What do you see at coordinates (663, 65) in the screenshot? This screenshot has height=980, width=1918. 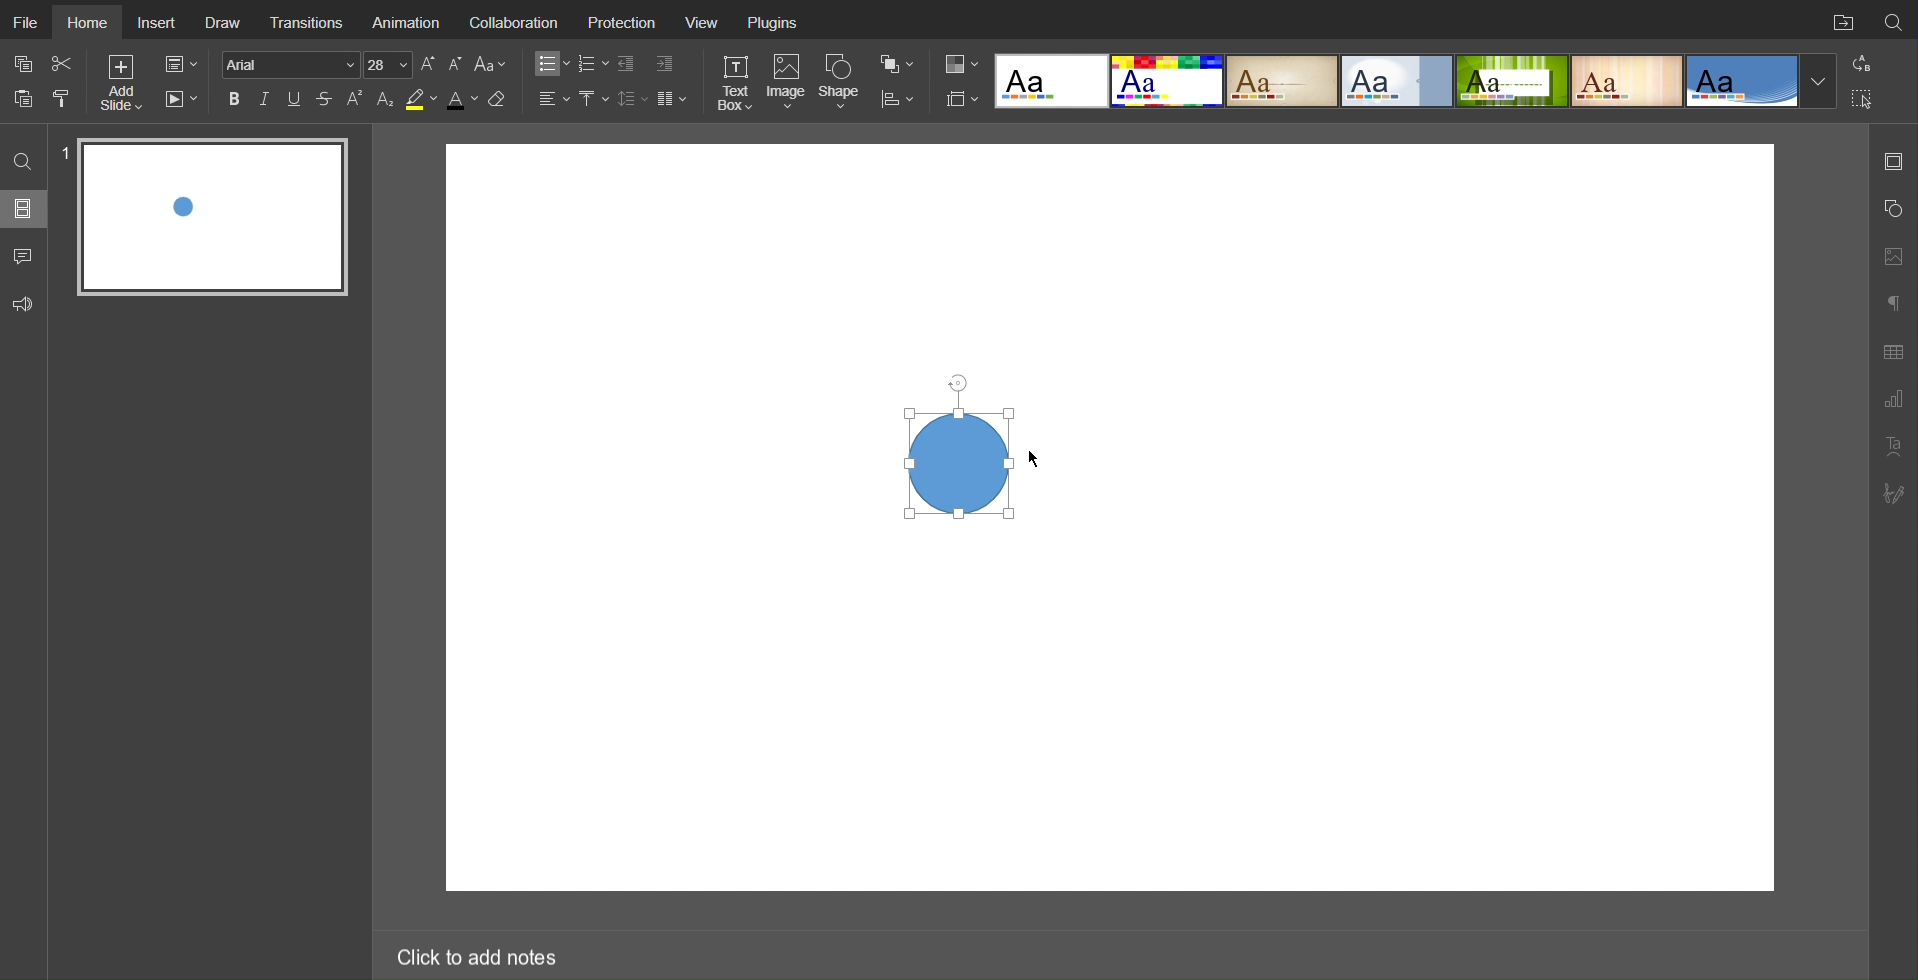 I see `Increase Indent` at bounding box center [663, 65].